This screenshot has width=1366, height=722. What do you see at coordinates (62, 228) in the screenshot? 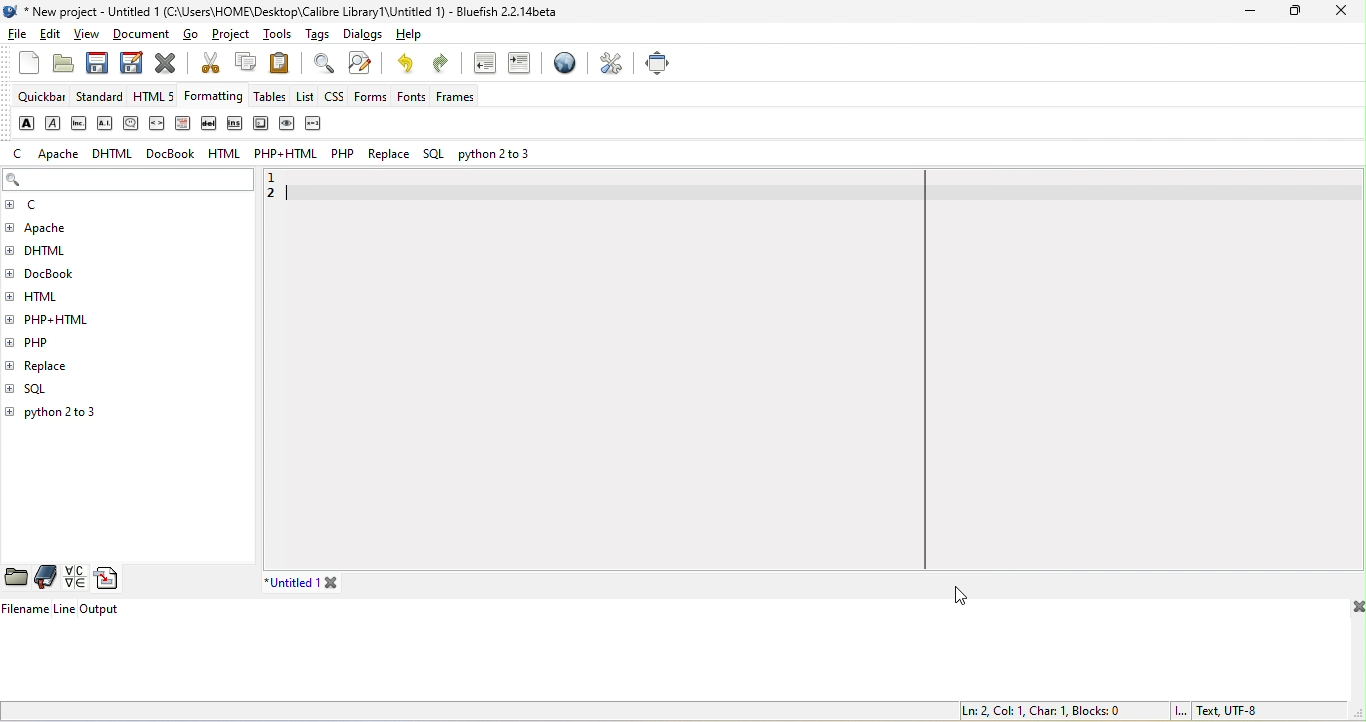
I see `apache` at bounding box center [62, 228].